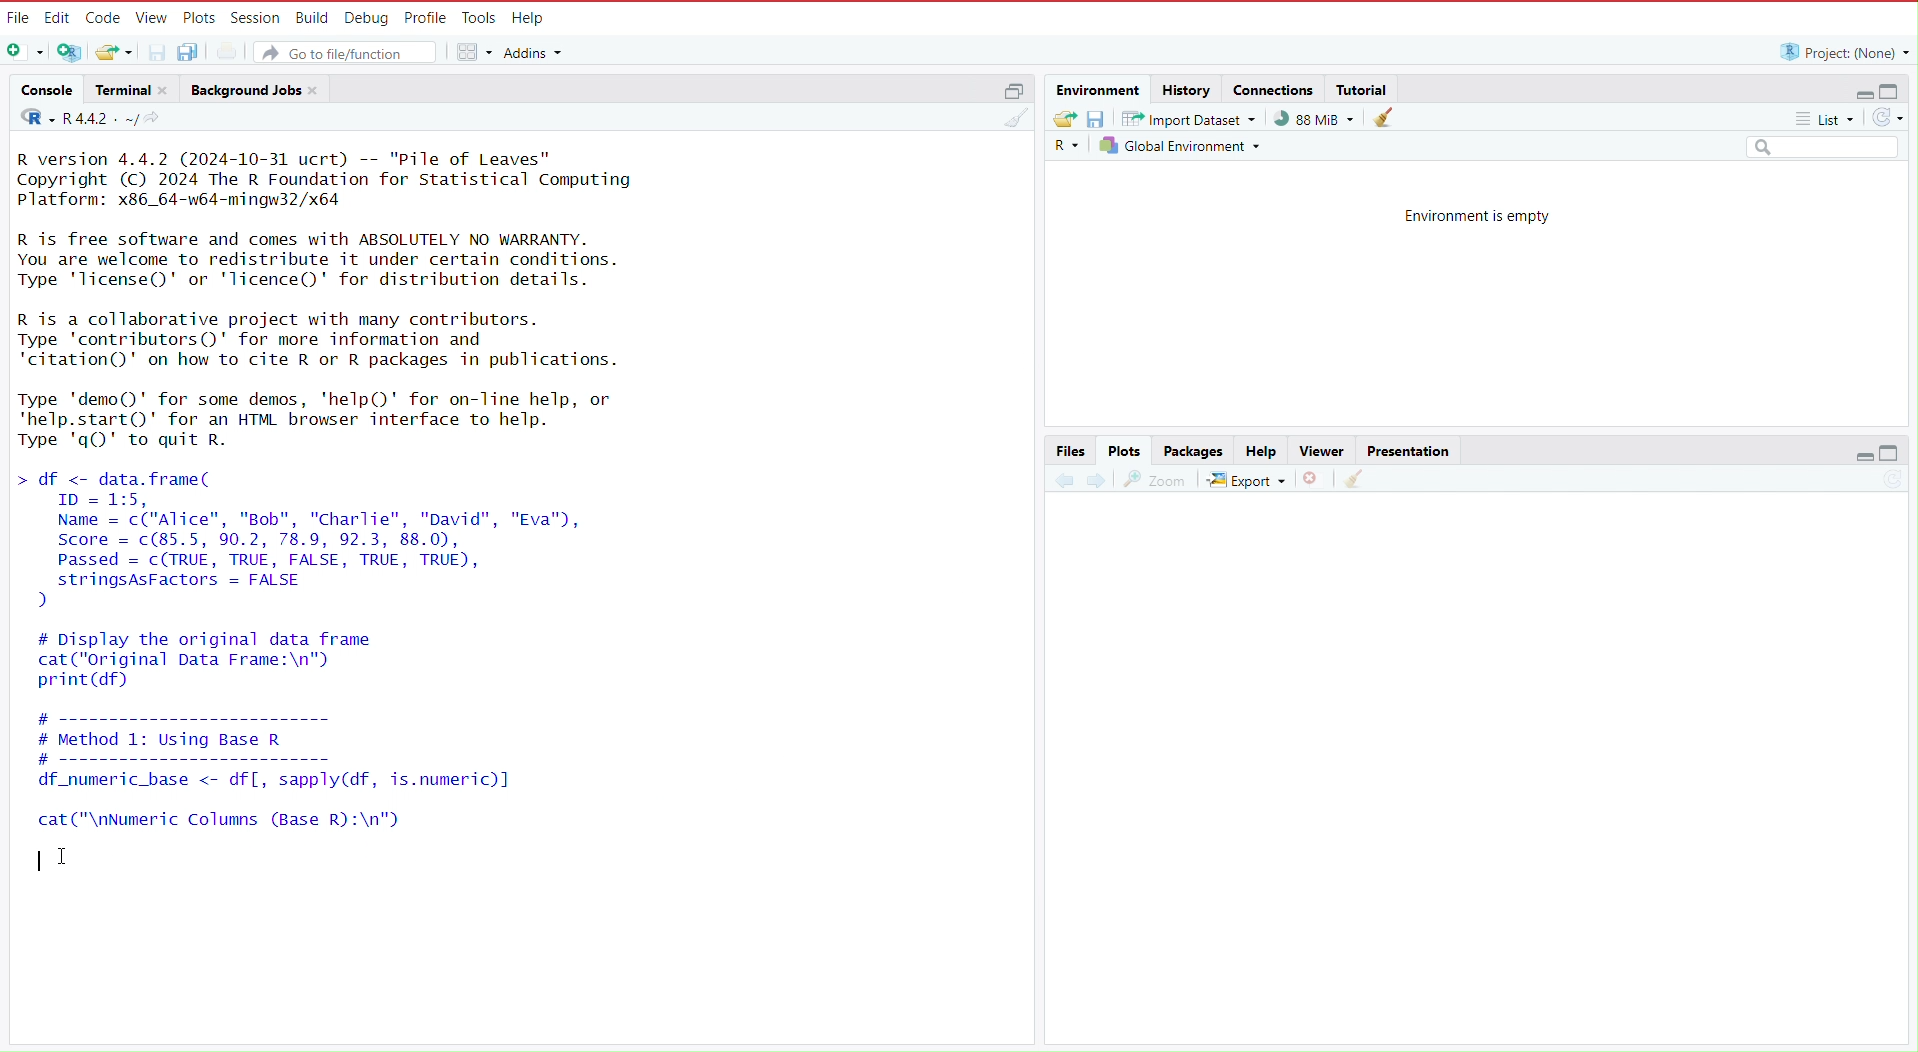  What do you see at coordinates (1832, 118) in the screenshot?
I see `list` at bounding box center [1832, 118].